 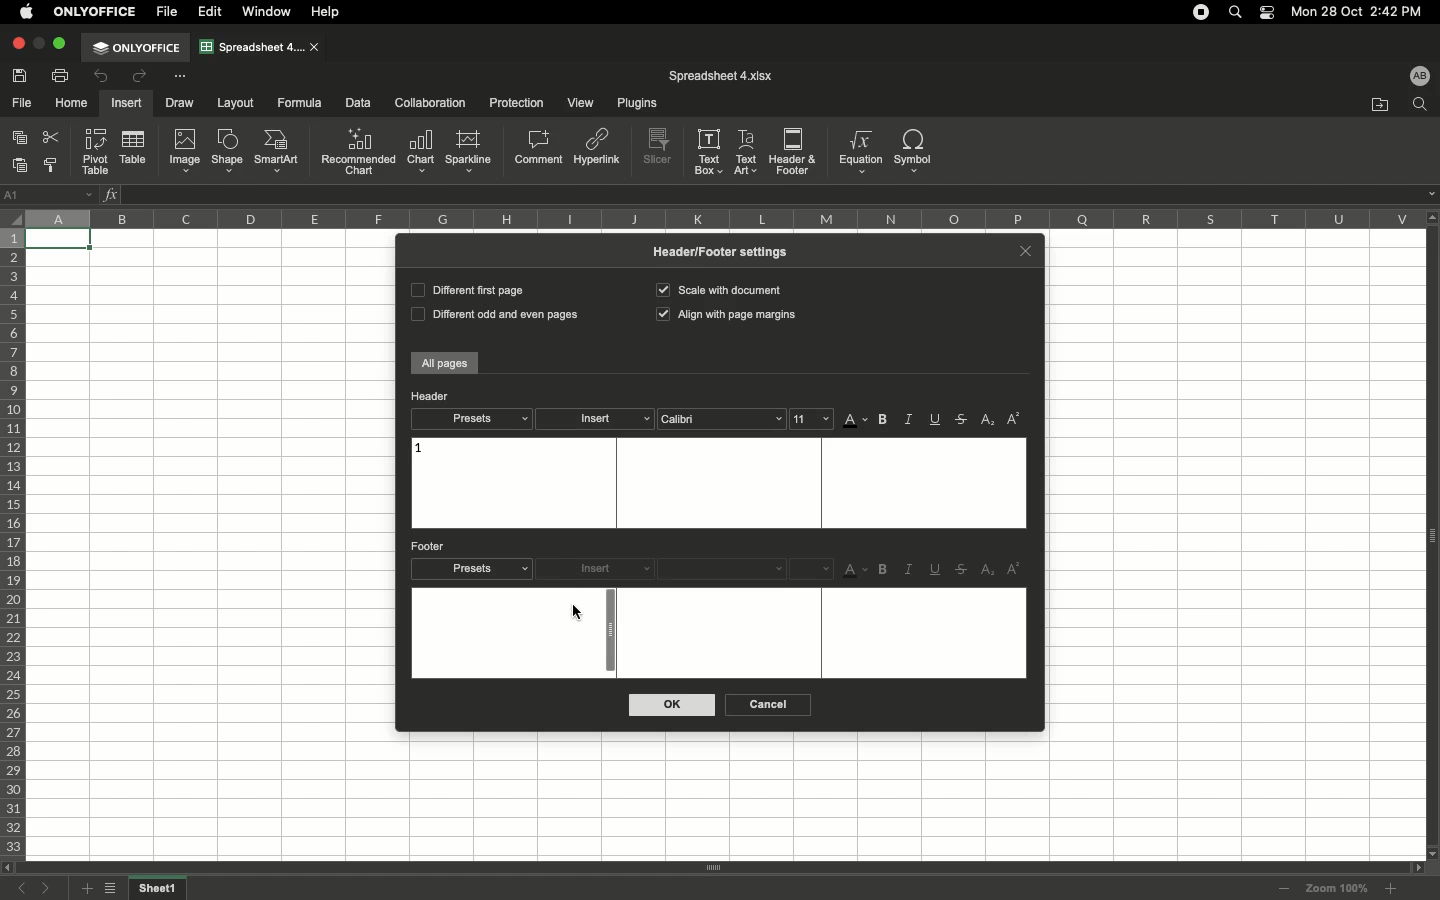 What do you see at coordinates (1337, 888) in the screenshot?
I see `Zoom` at bounding box center [1337, 888].